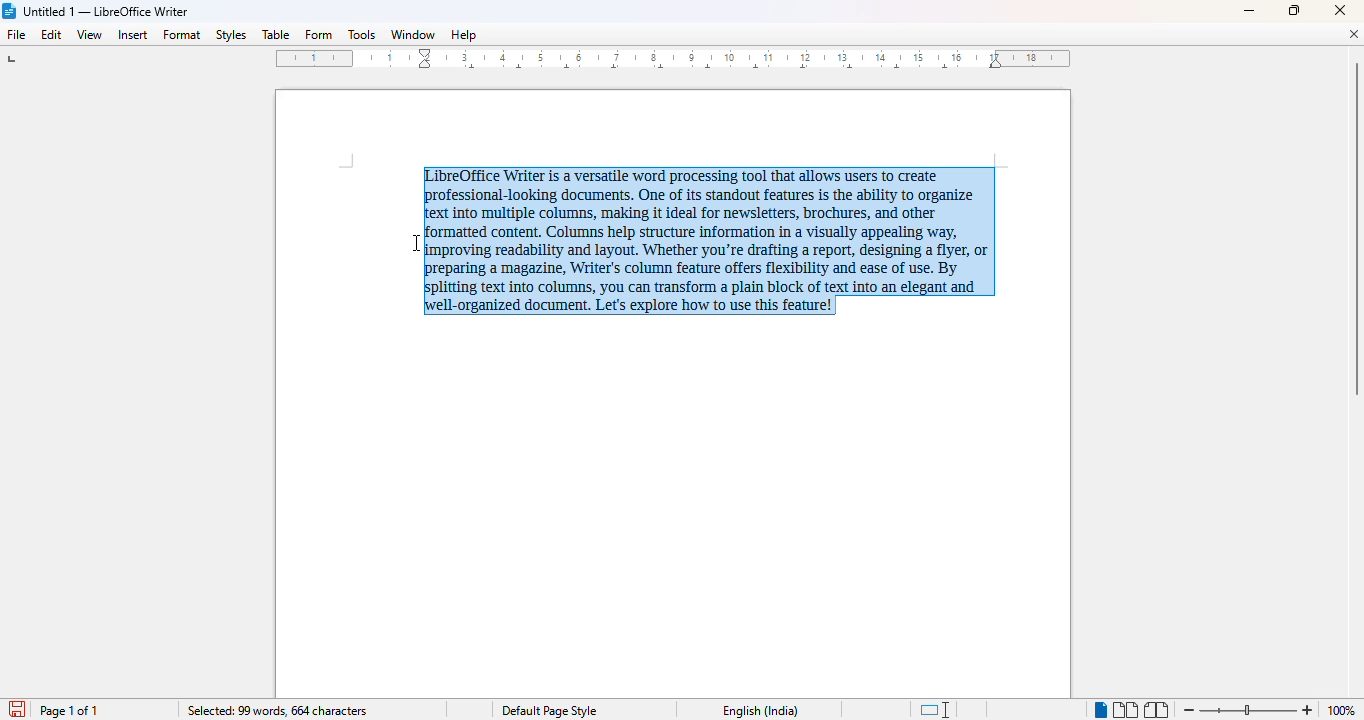 The image size is (1364, 720). I want to click on standard selection, so click(936, 709).